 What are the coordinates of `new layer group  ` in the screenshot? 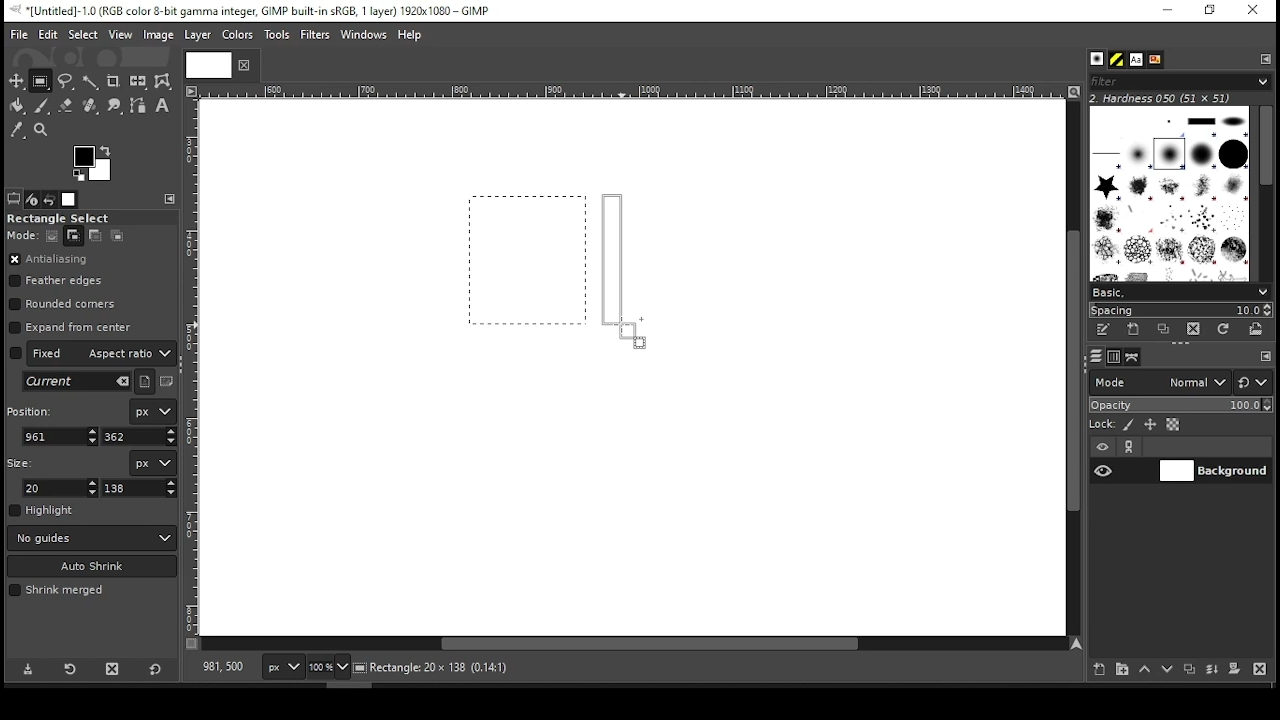 It's located at (1121, 669).